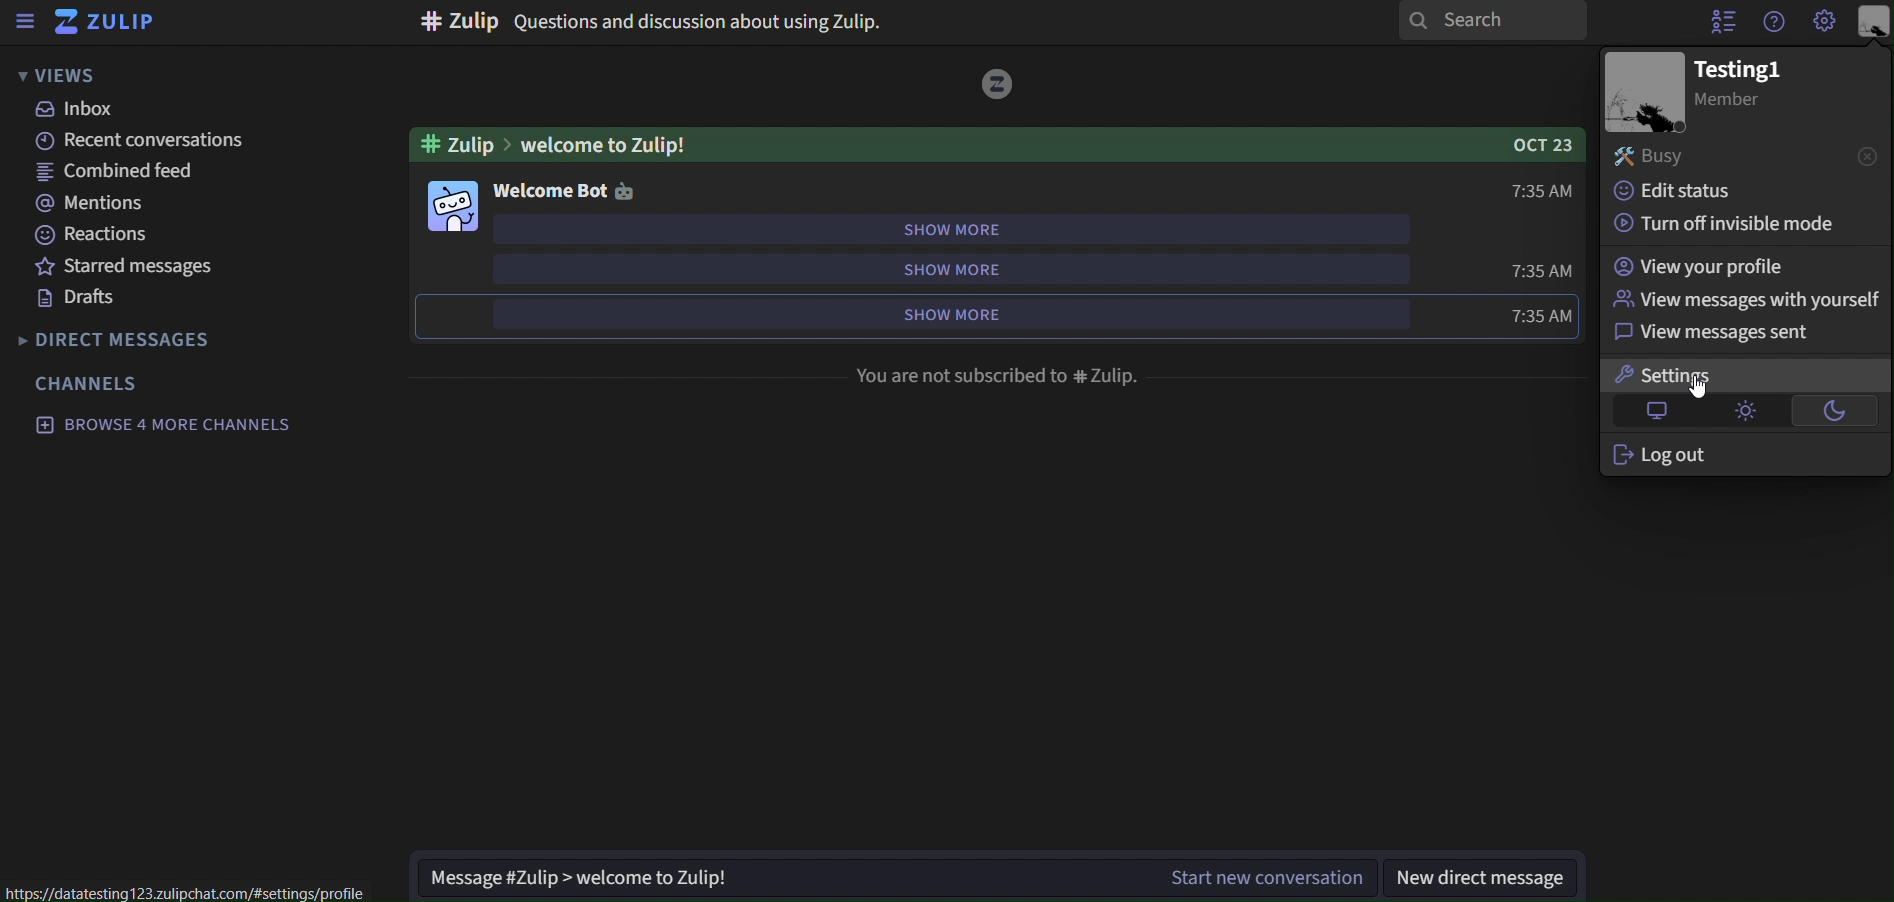 The width and height of the screenshot is (1894, 902). Describe the element at coordinates (948, 313) in the screenshot. I see `show more` at that location.